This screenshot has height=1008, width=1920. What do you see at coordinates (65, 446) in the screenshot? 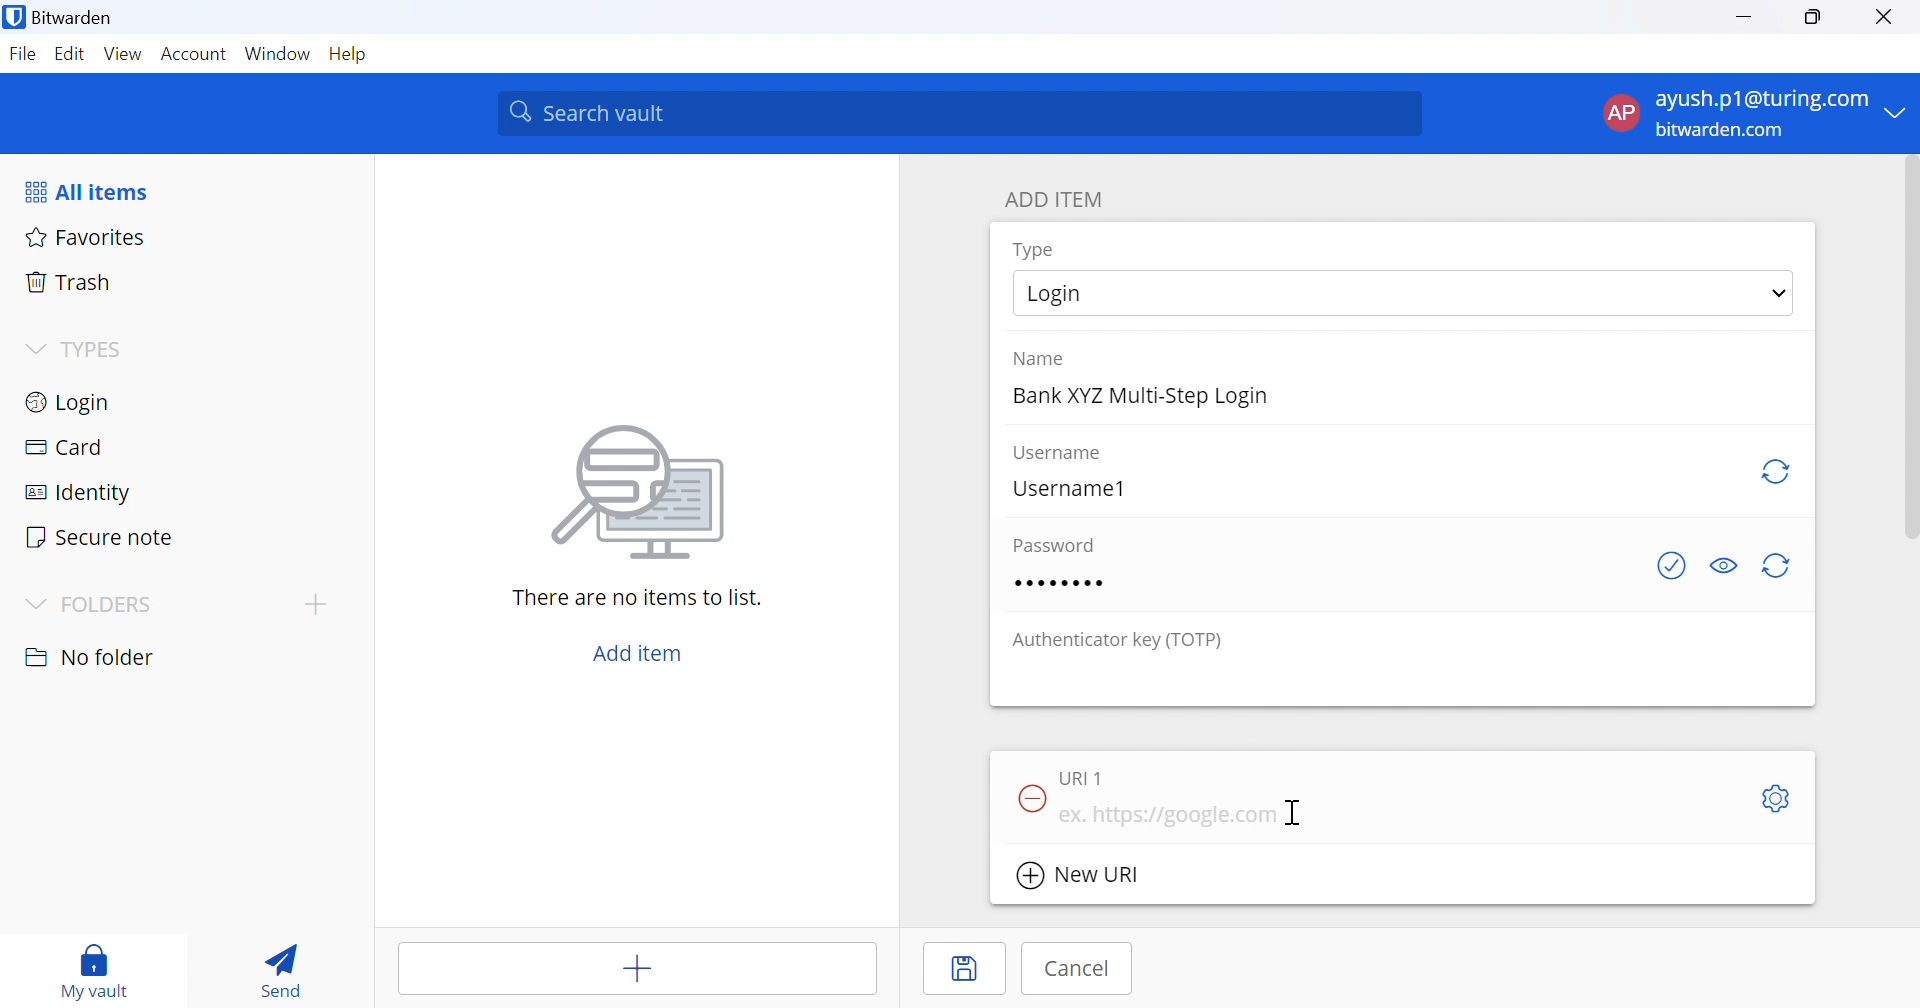
I see `Card` at bounding box center [65, 446].